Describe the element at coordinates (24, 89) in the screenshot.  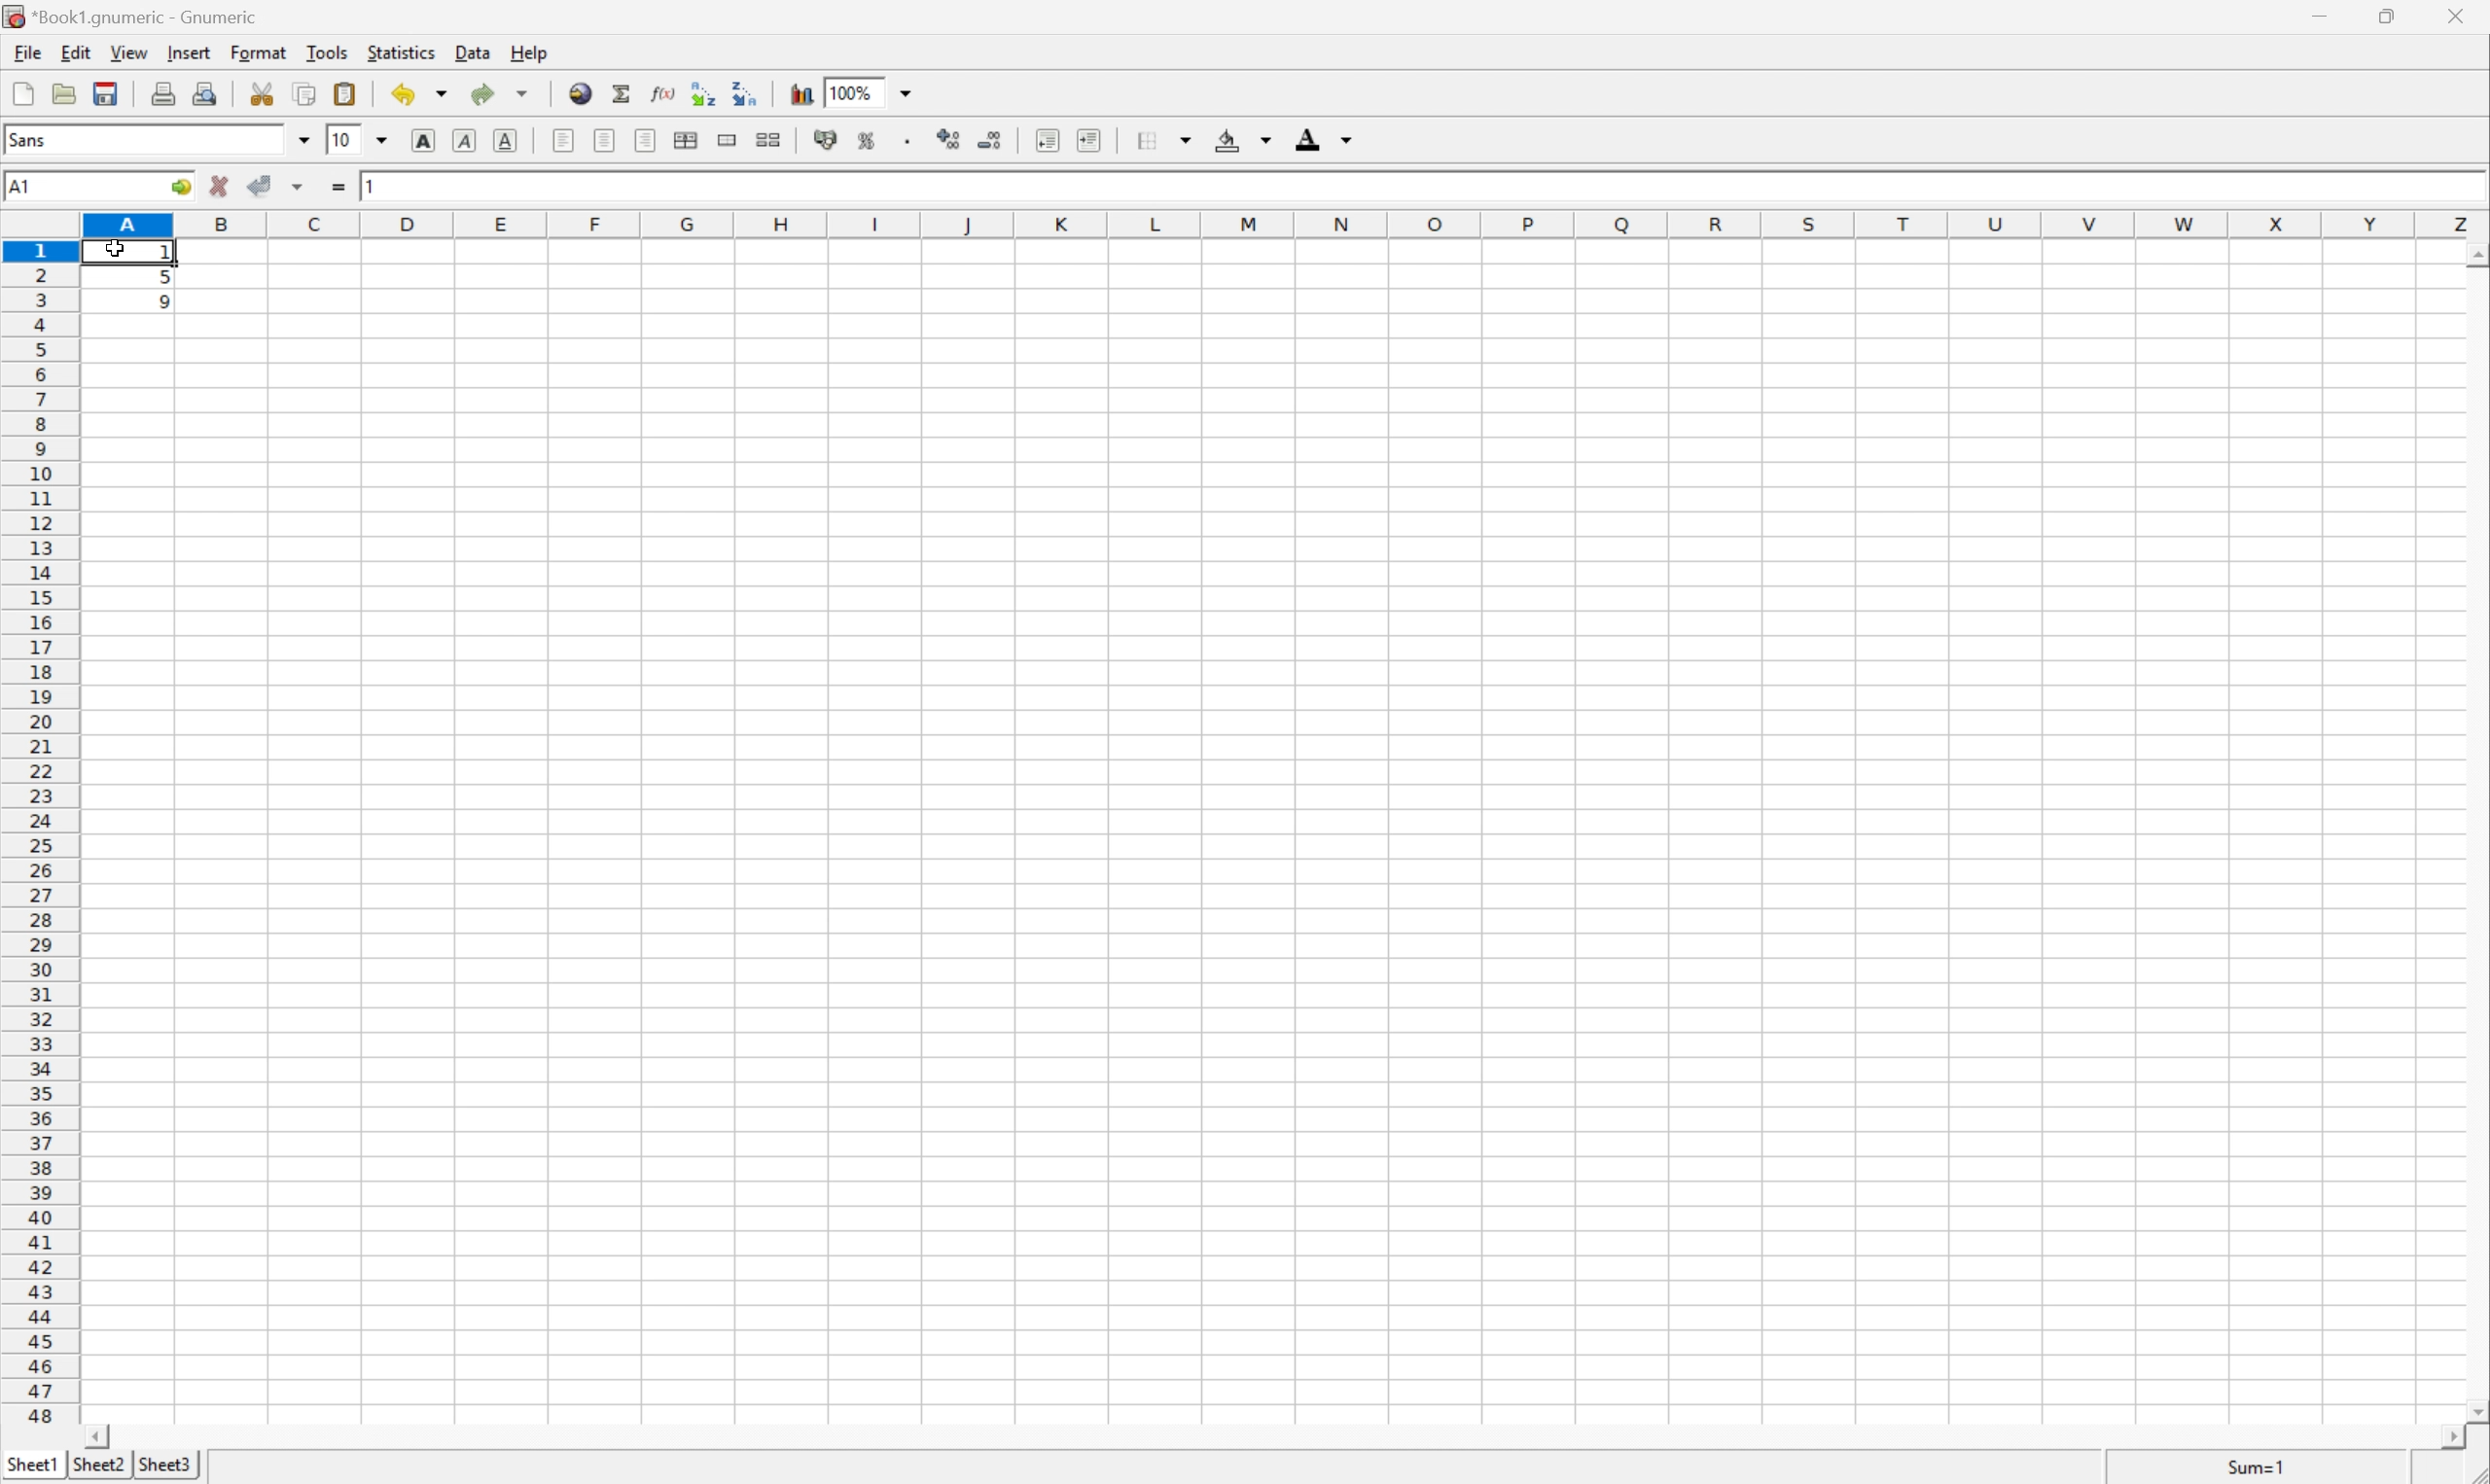
I see `new` at that location.